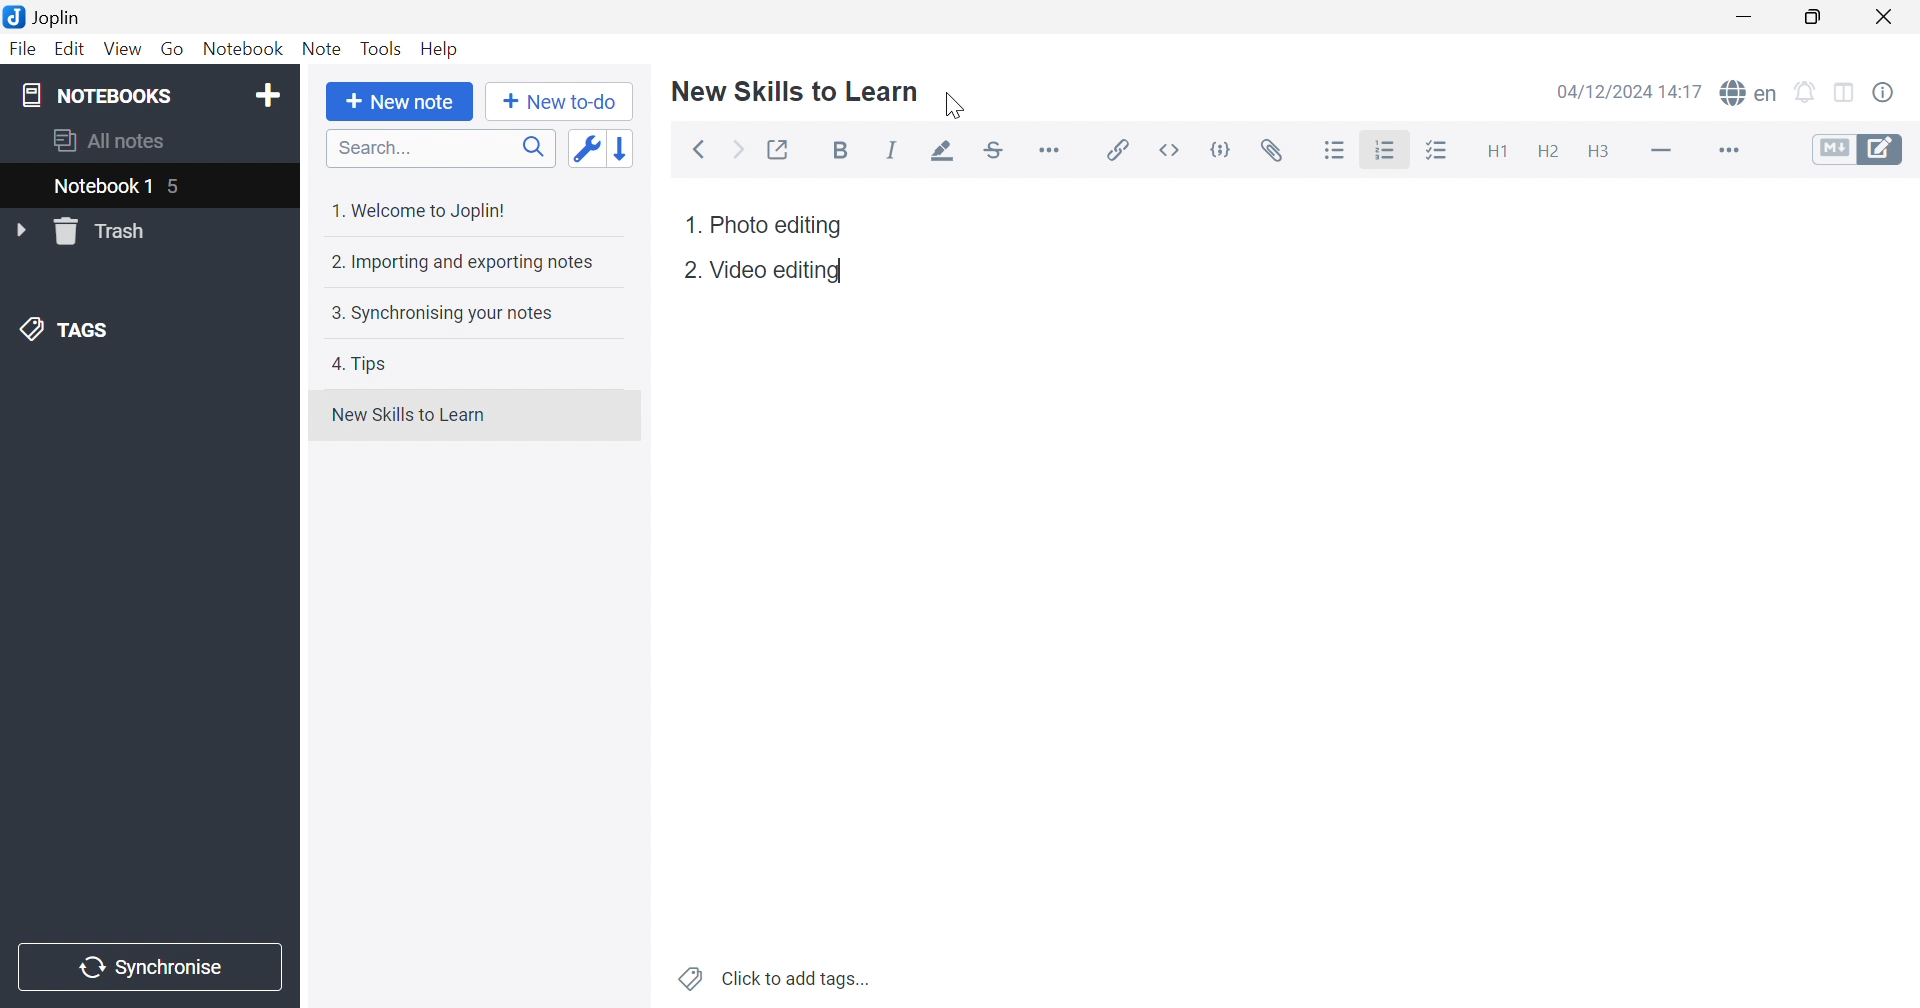 The width and height of the screenshot is (1920, 1008). Describe the element at coordinates (585, 147) in the screenshot. I see `Toggle sort order field: custom order -> updated date` at that location.